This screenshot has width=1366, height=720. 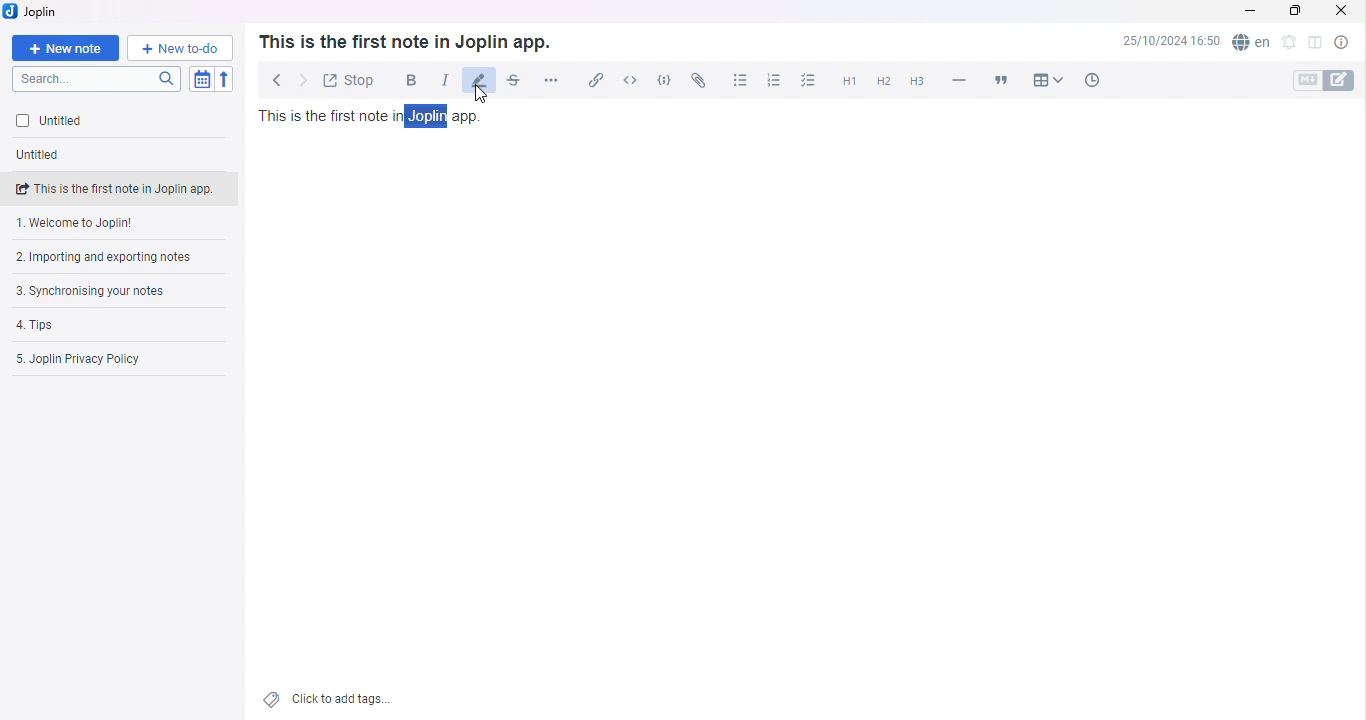 I want to click on Toggle external editing, so click(x=348, y=79).